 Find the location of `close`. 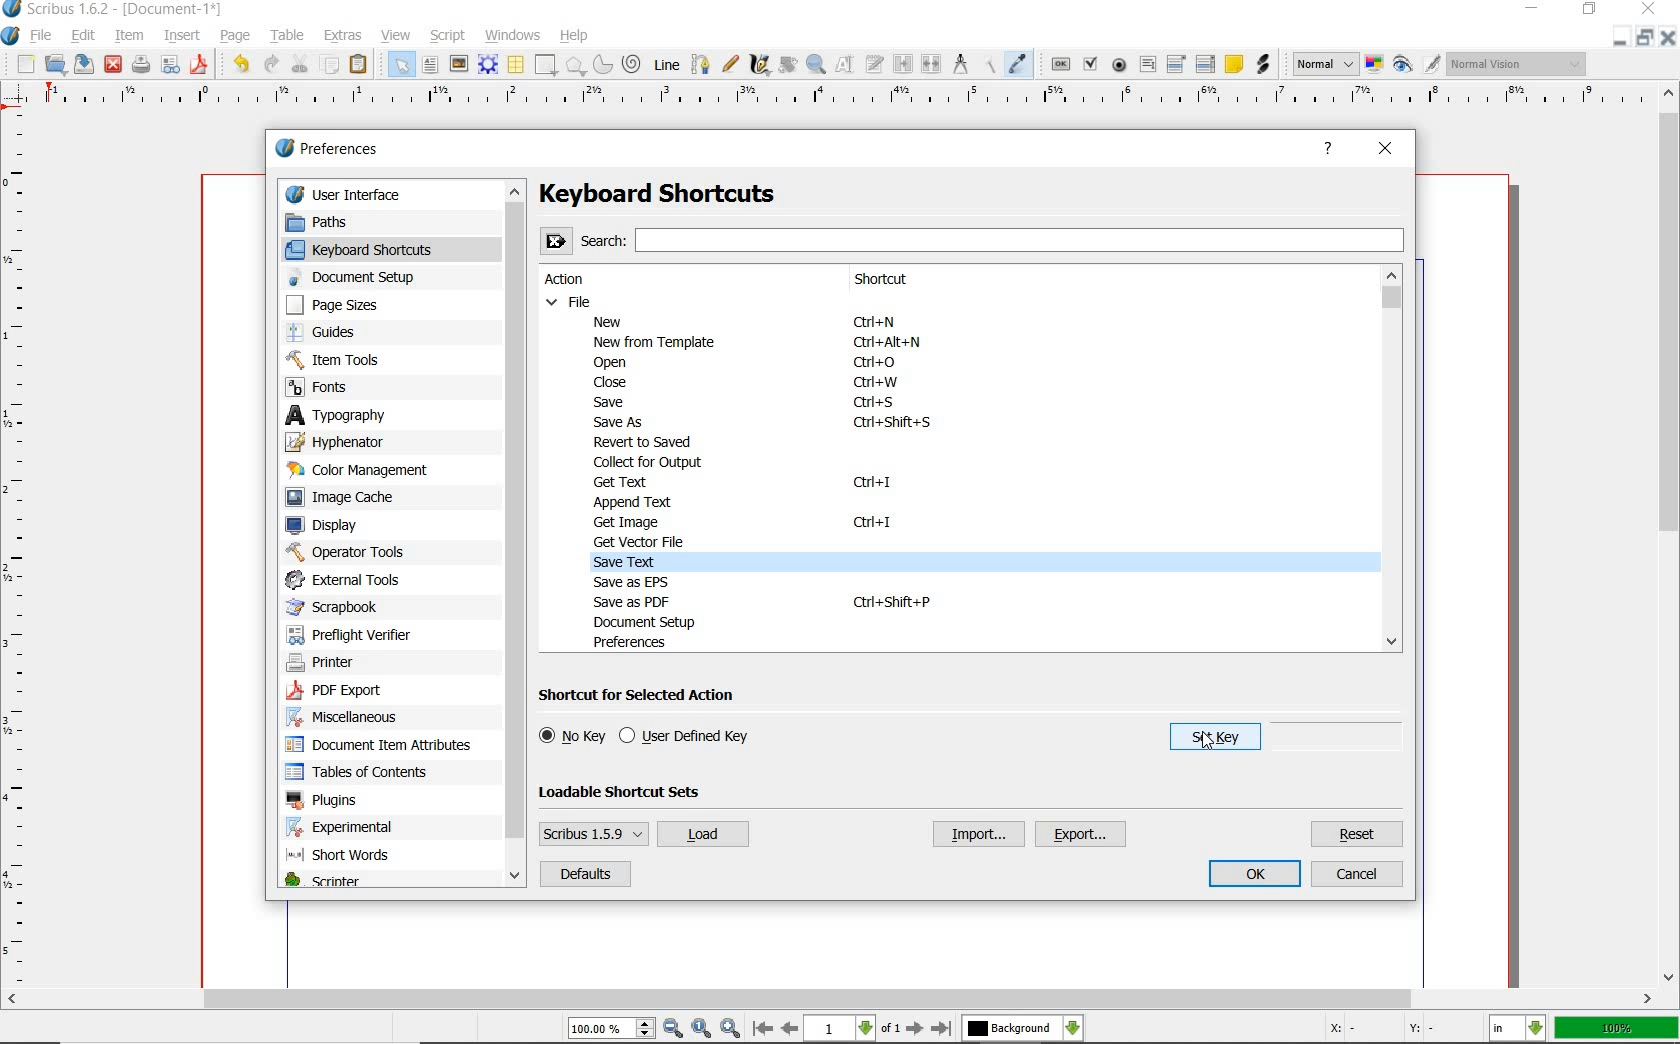

close is located at coordinates (606, 383).